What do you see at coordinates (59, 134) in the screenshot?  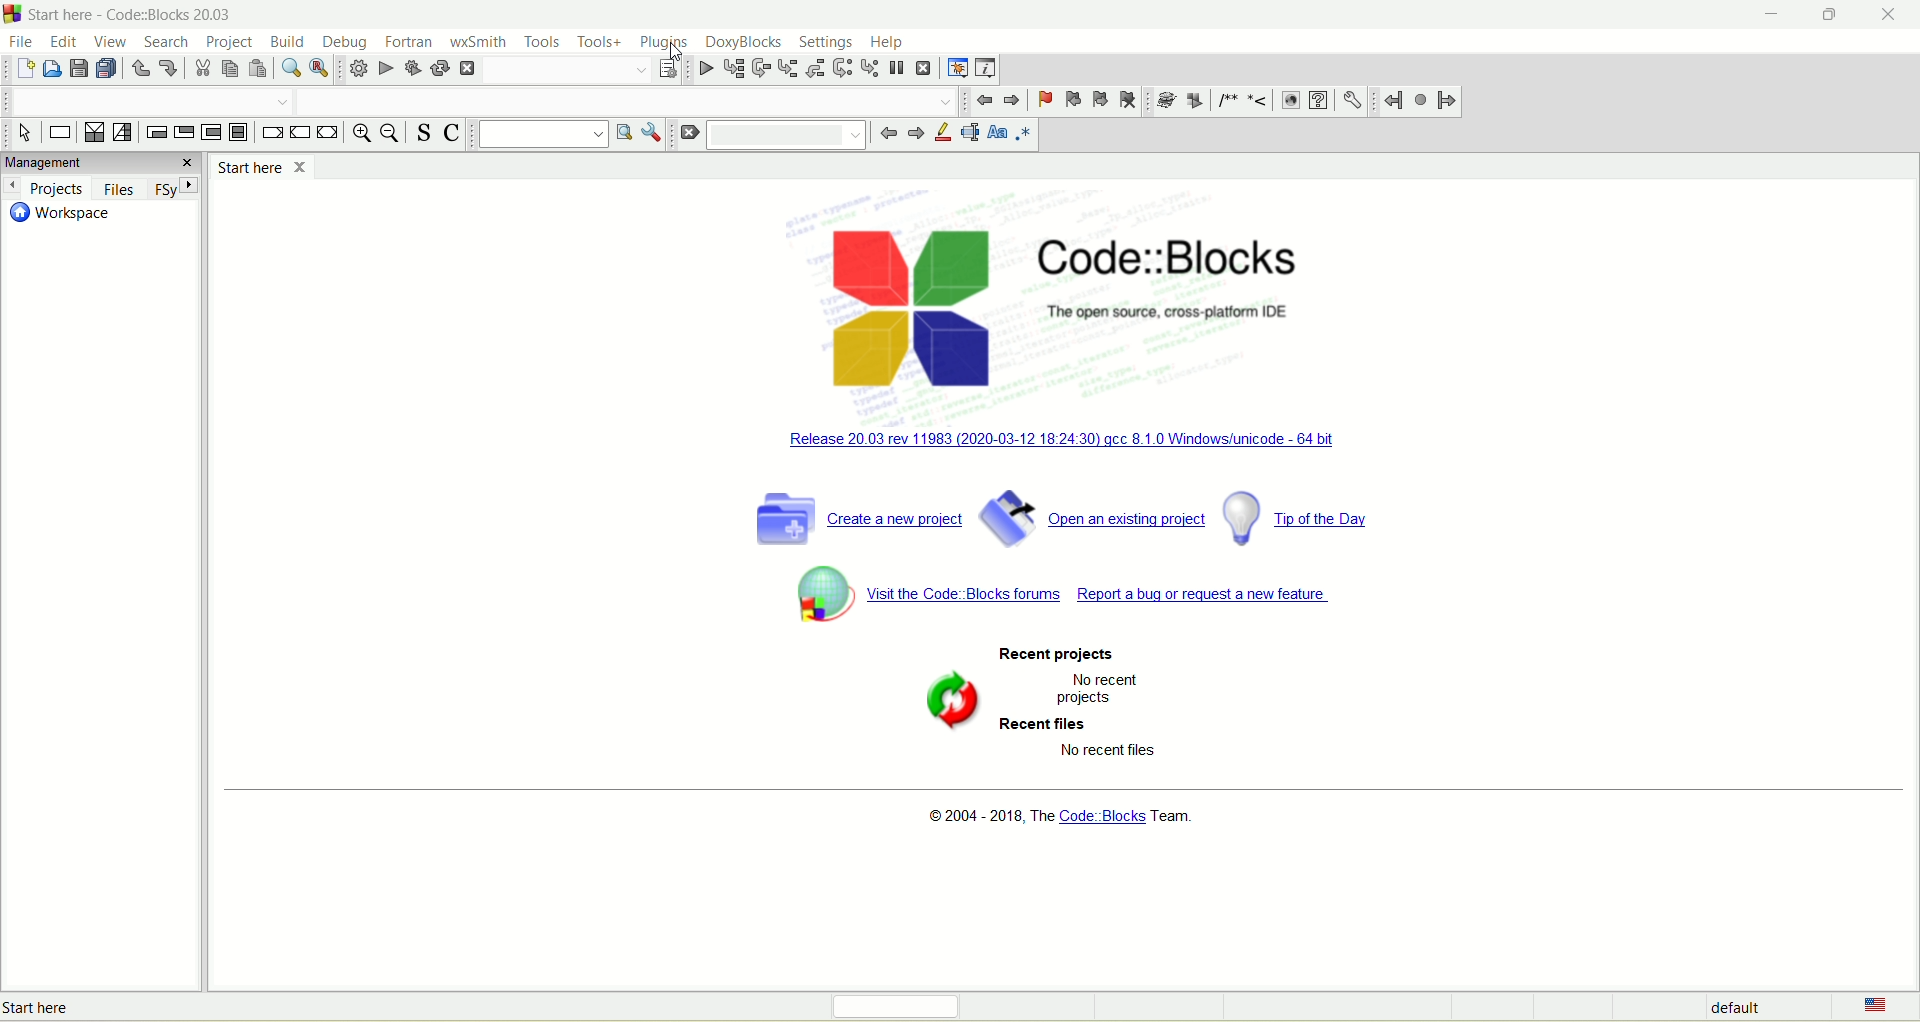 I see `instruction` at bounding box center [59, 134].